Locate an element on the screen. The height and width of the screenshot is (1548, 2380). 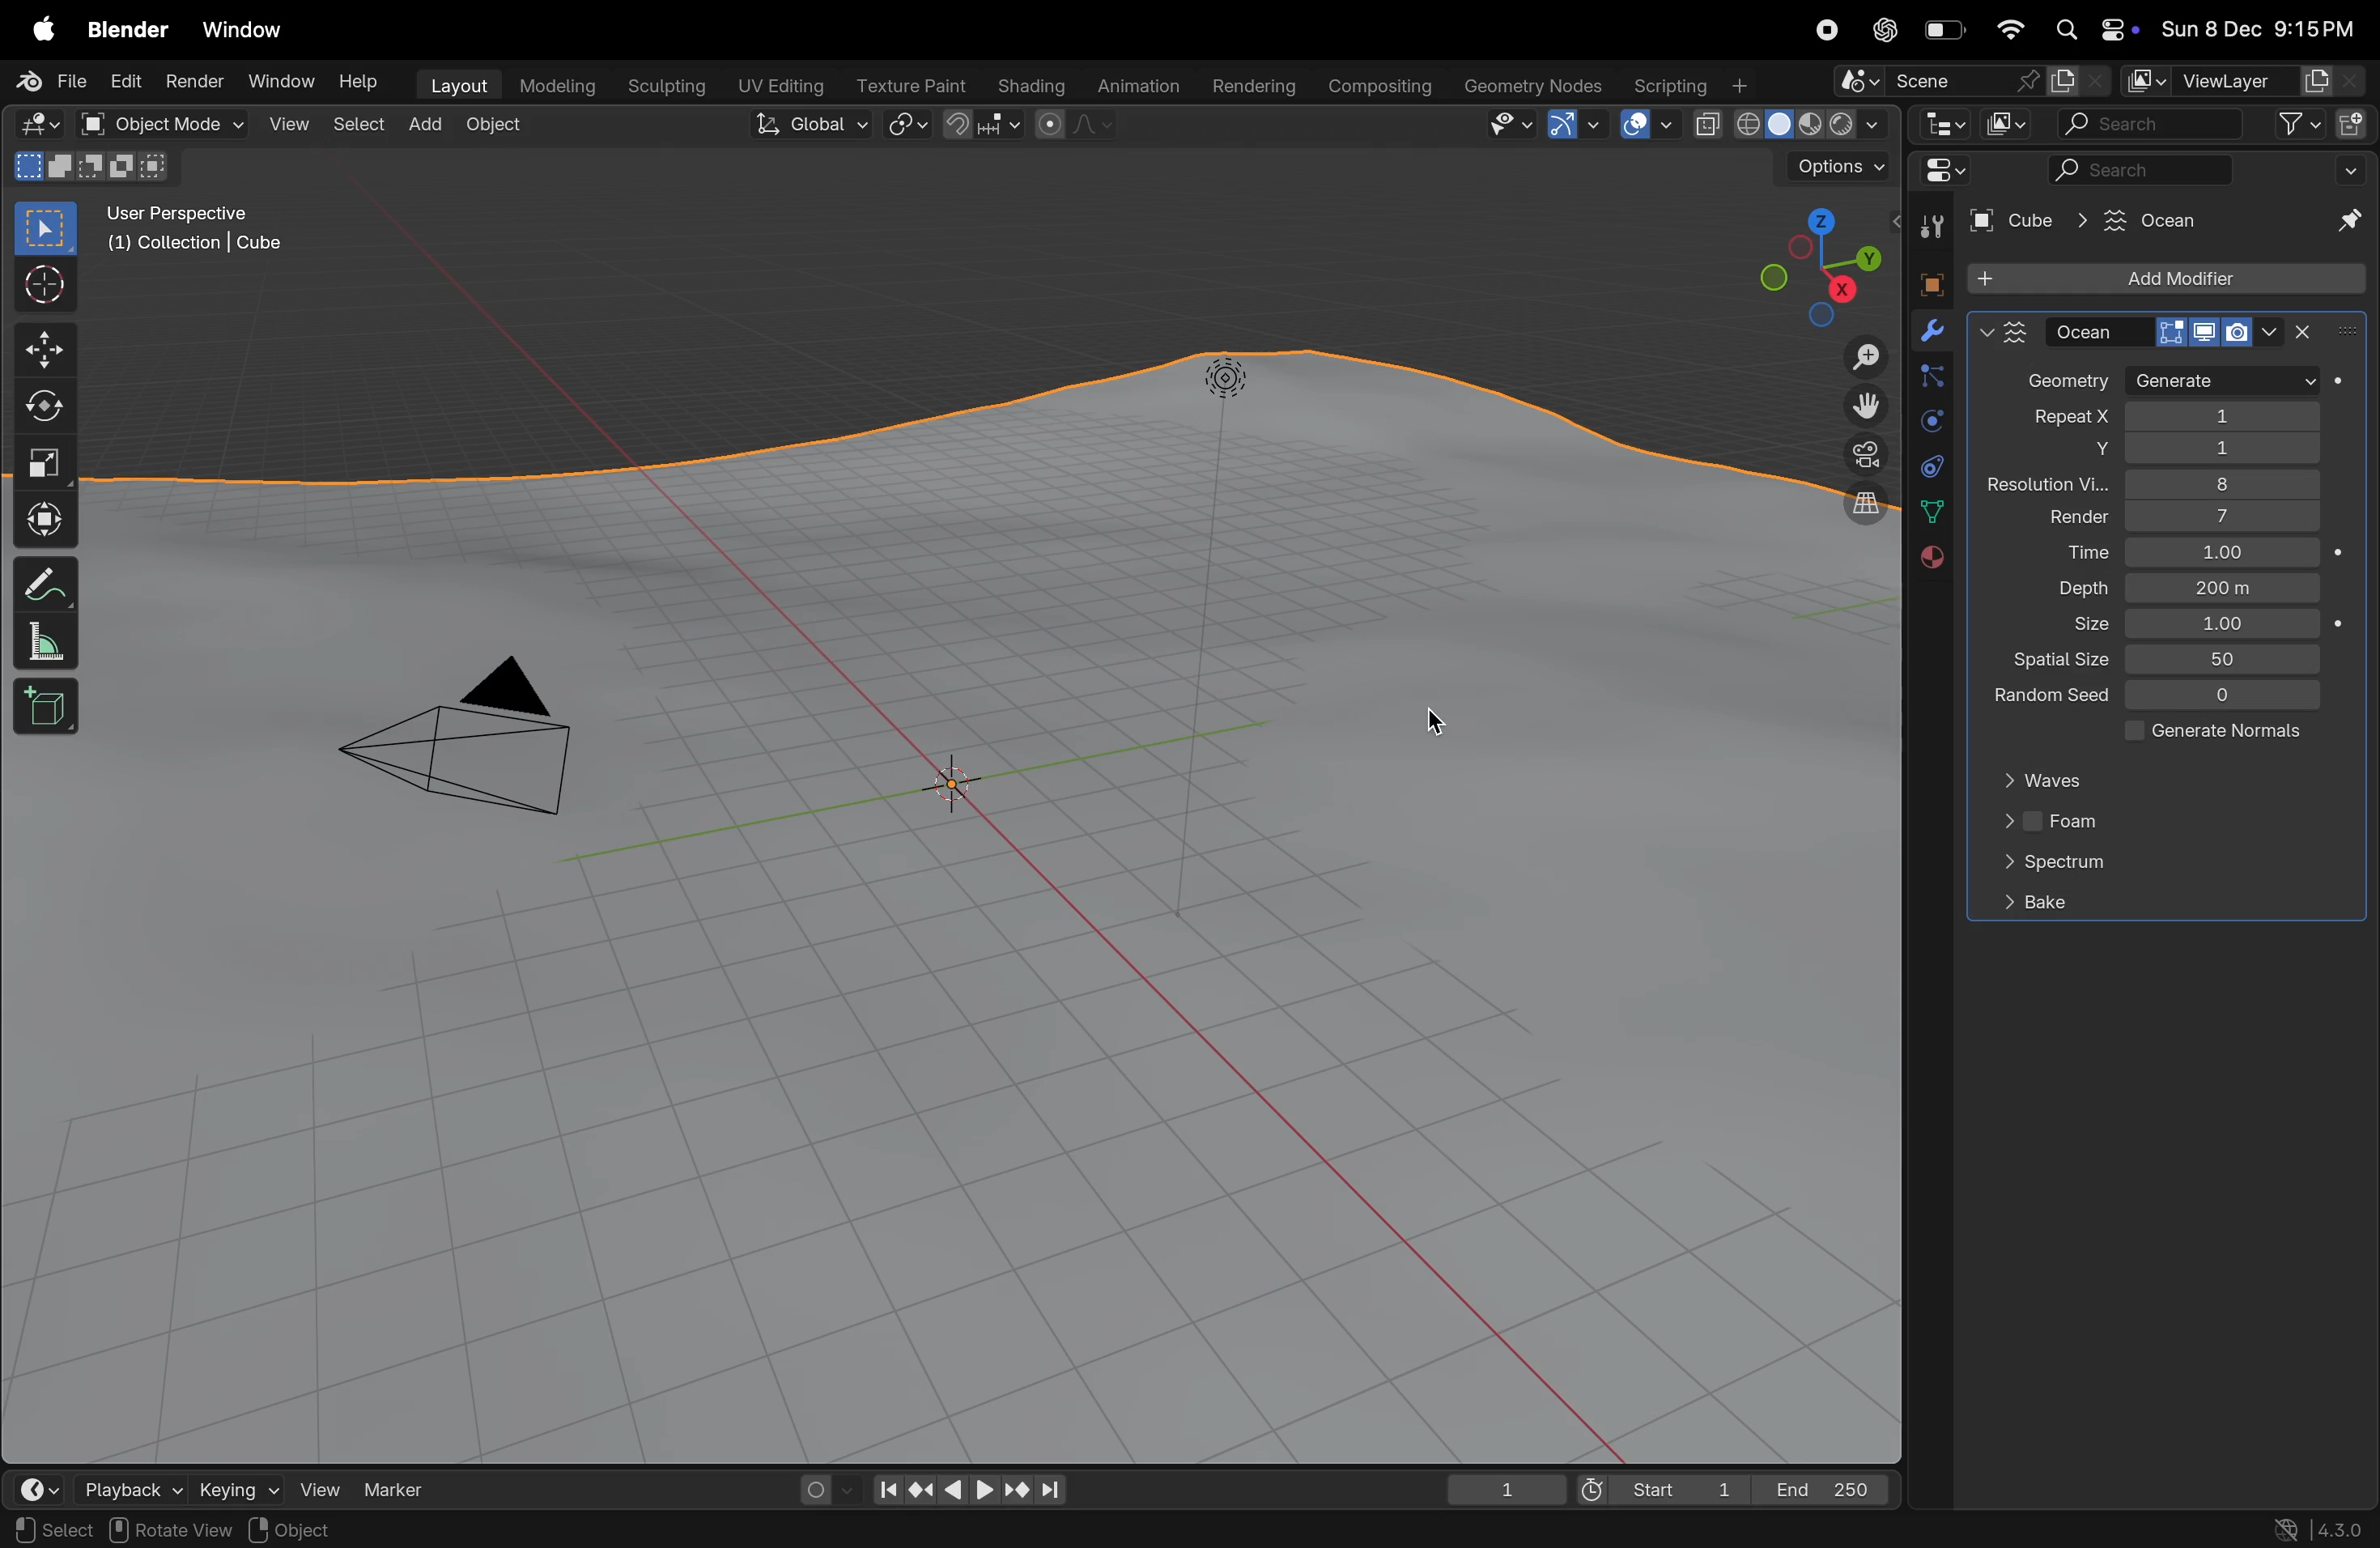
physics is located at coordinates (1930, 422).